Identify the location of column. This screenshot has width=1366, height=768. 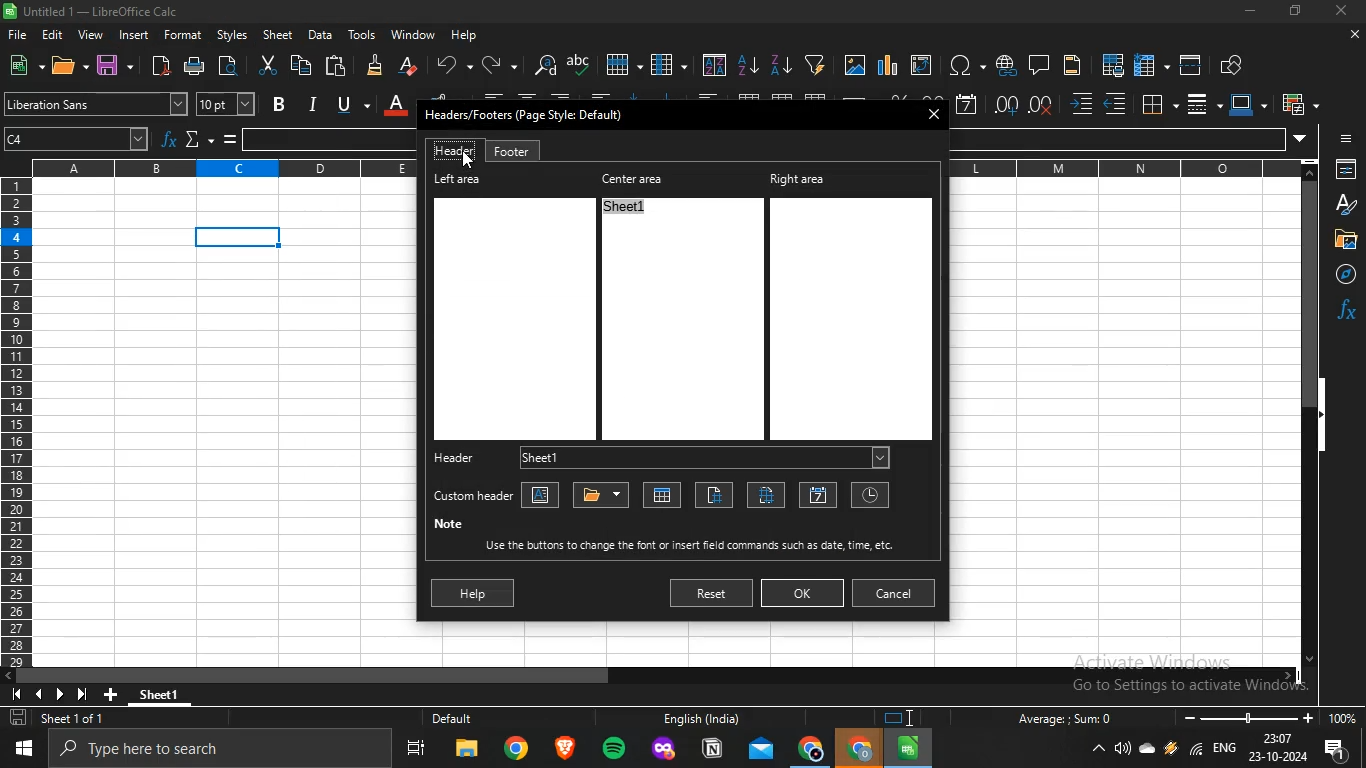
(668, 65).